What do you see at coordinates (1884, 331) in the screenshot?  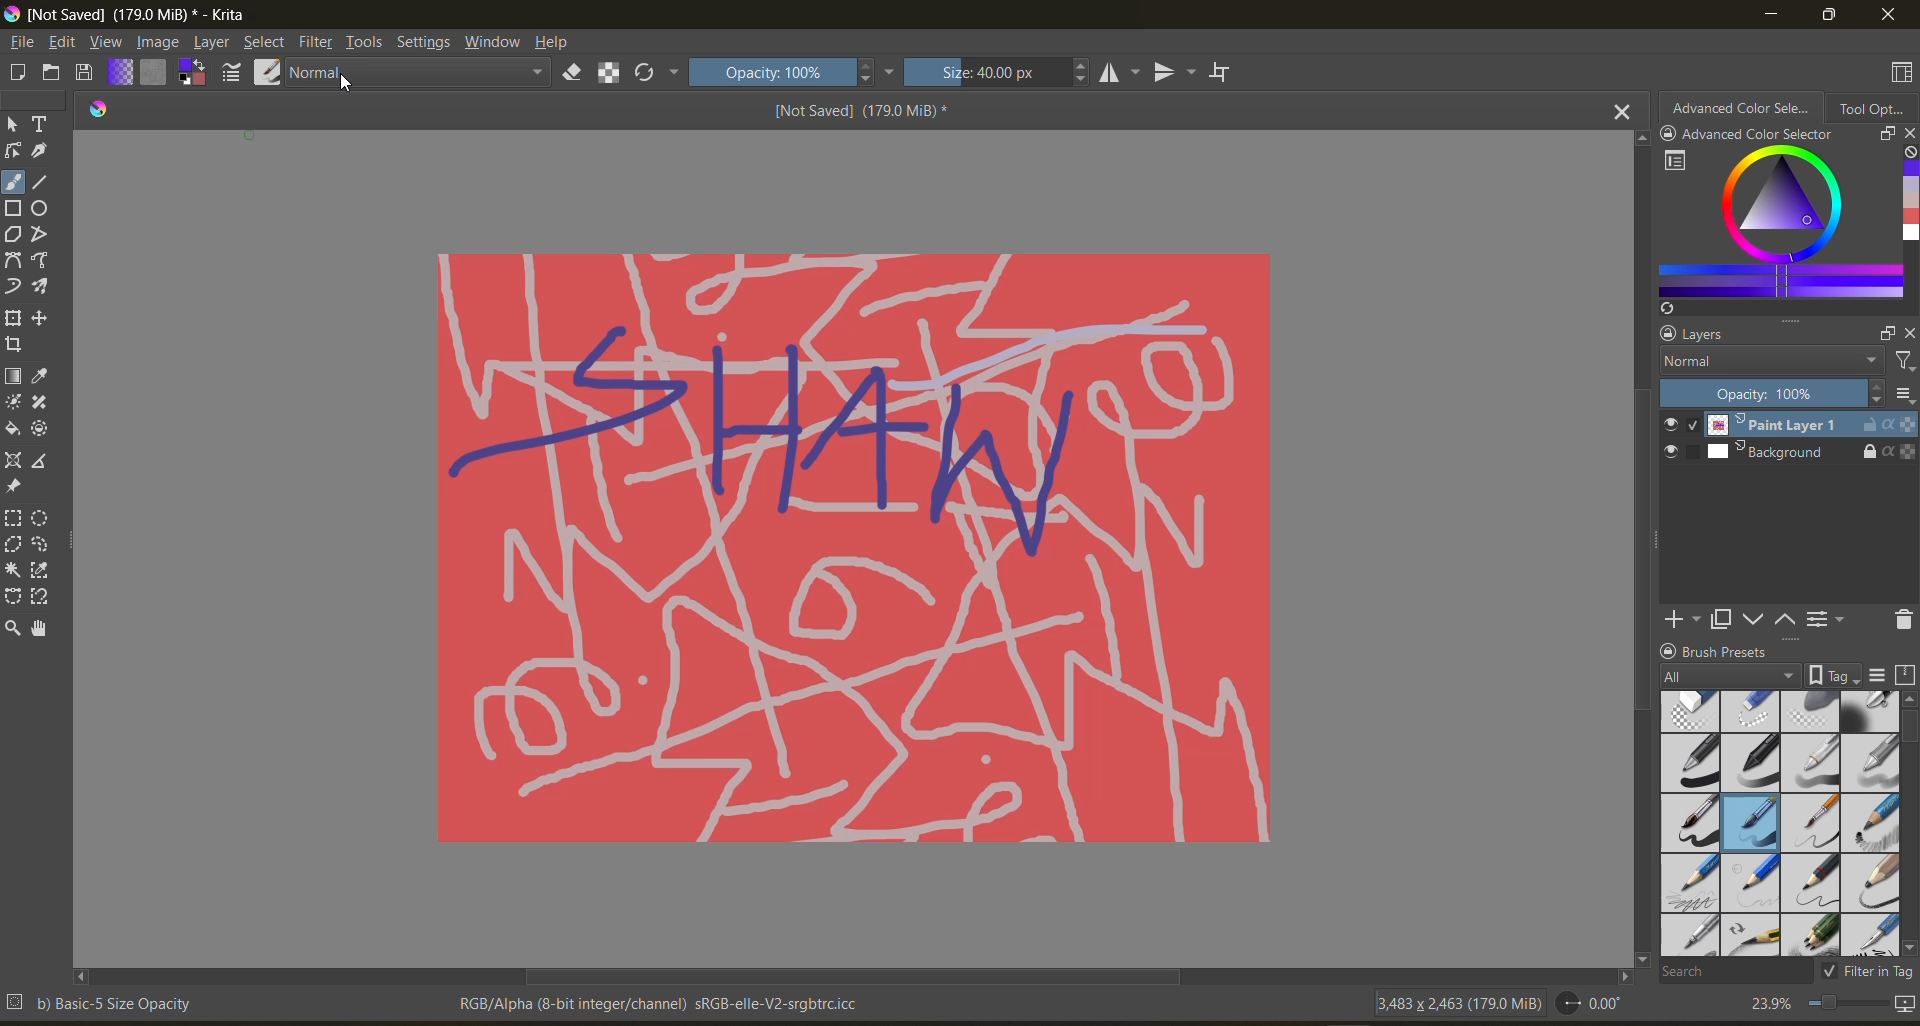 I see `float docker` at bounding box center [1884, 331].